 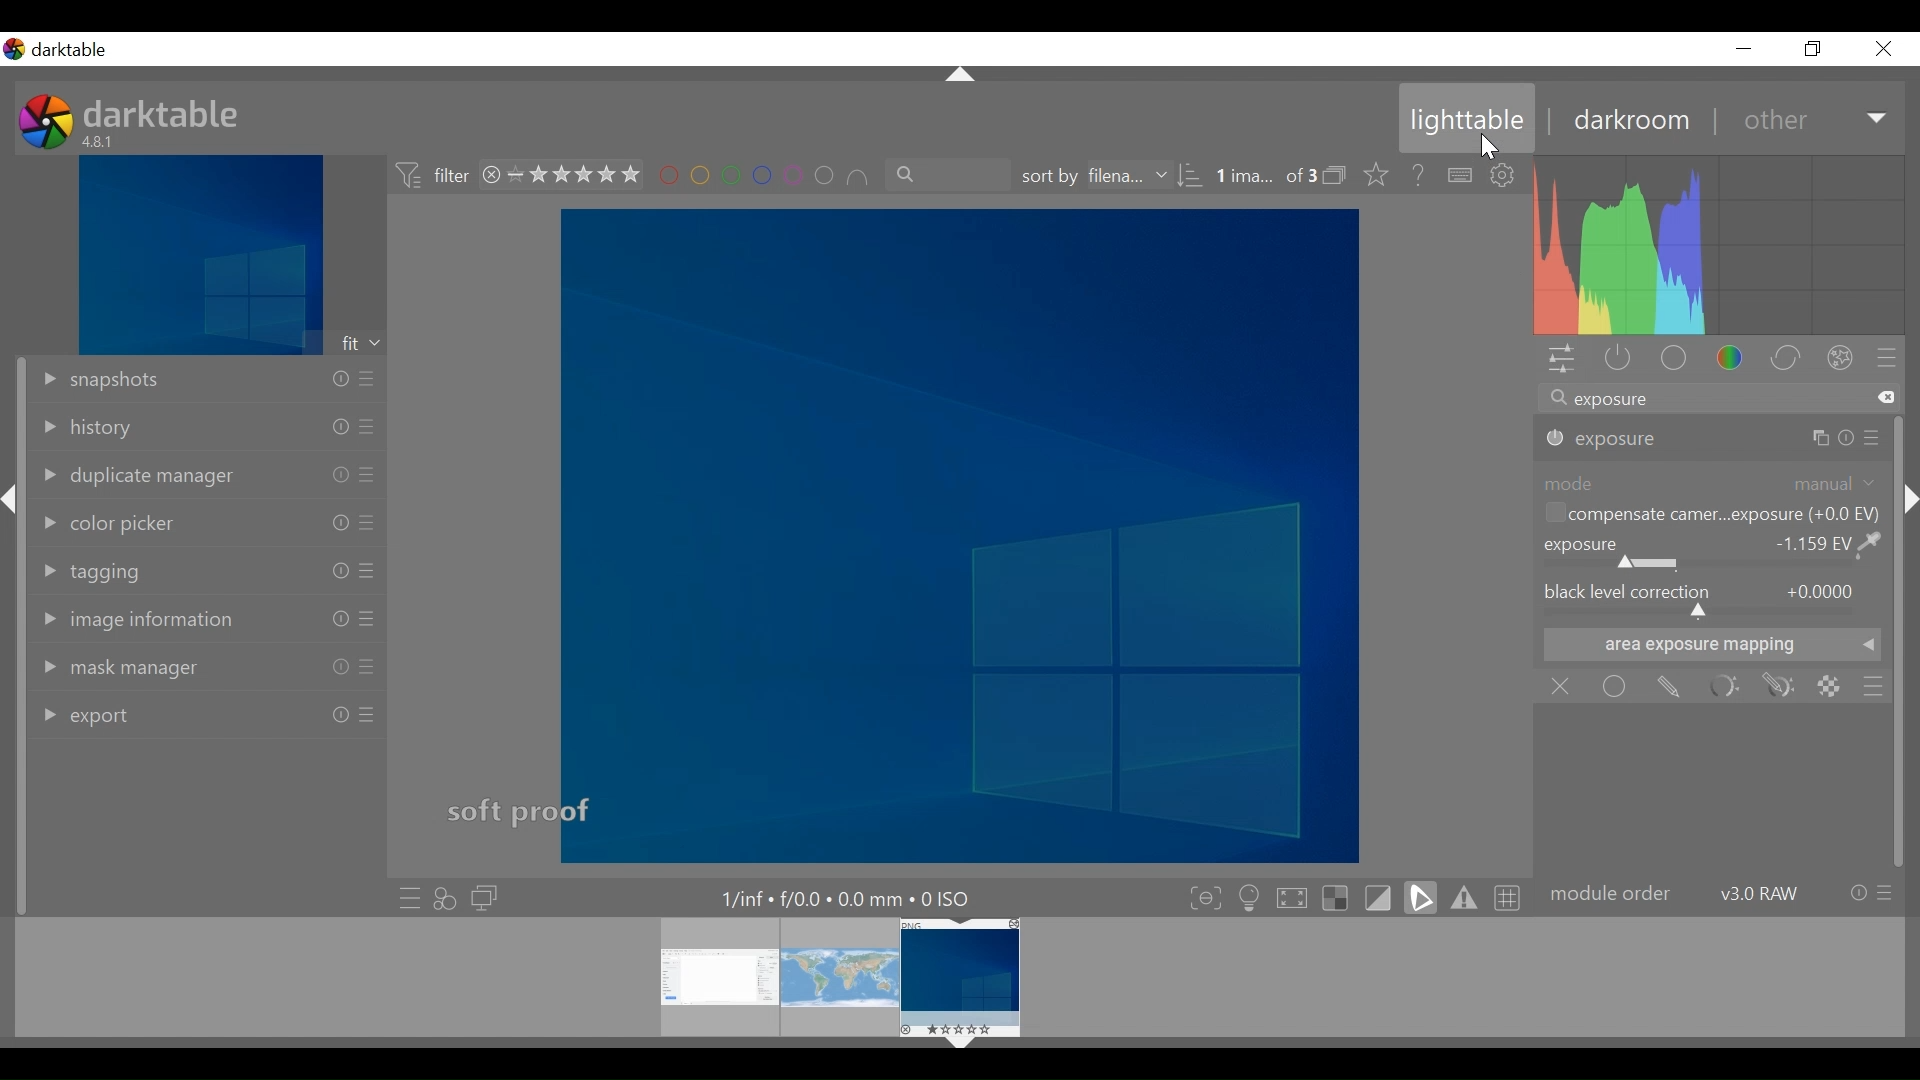 What do you see at coordinates (1618, 687) in the screenshot?
I see `uniformly` at bounding box center [1618, 687].